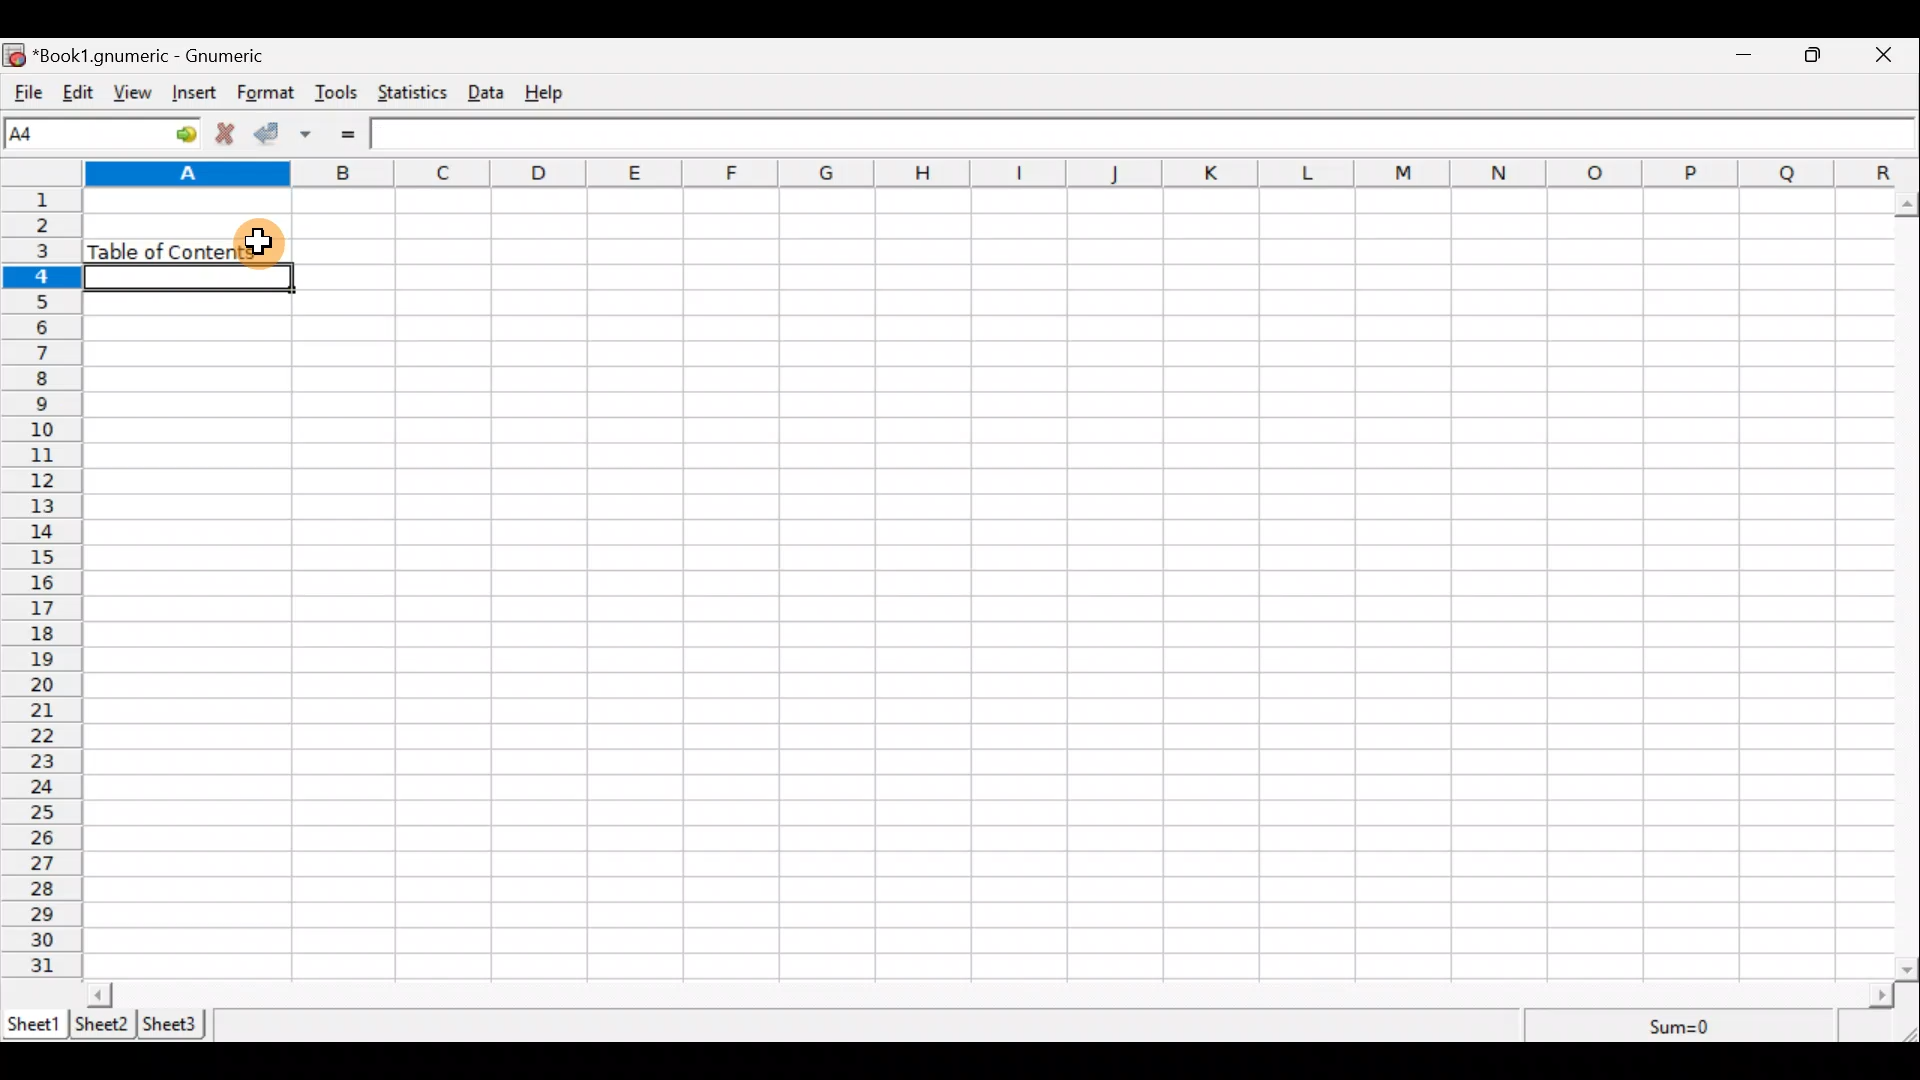 Image resolution: width=1920 pixels, height=1080 pixels. I want to click on Insert, so click(197, 95).